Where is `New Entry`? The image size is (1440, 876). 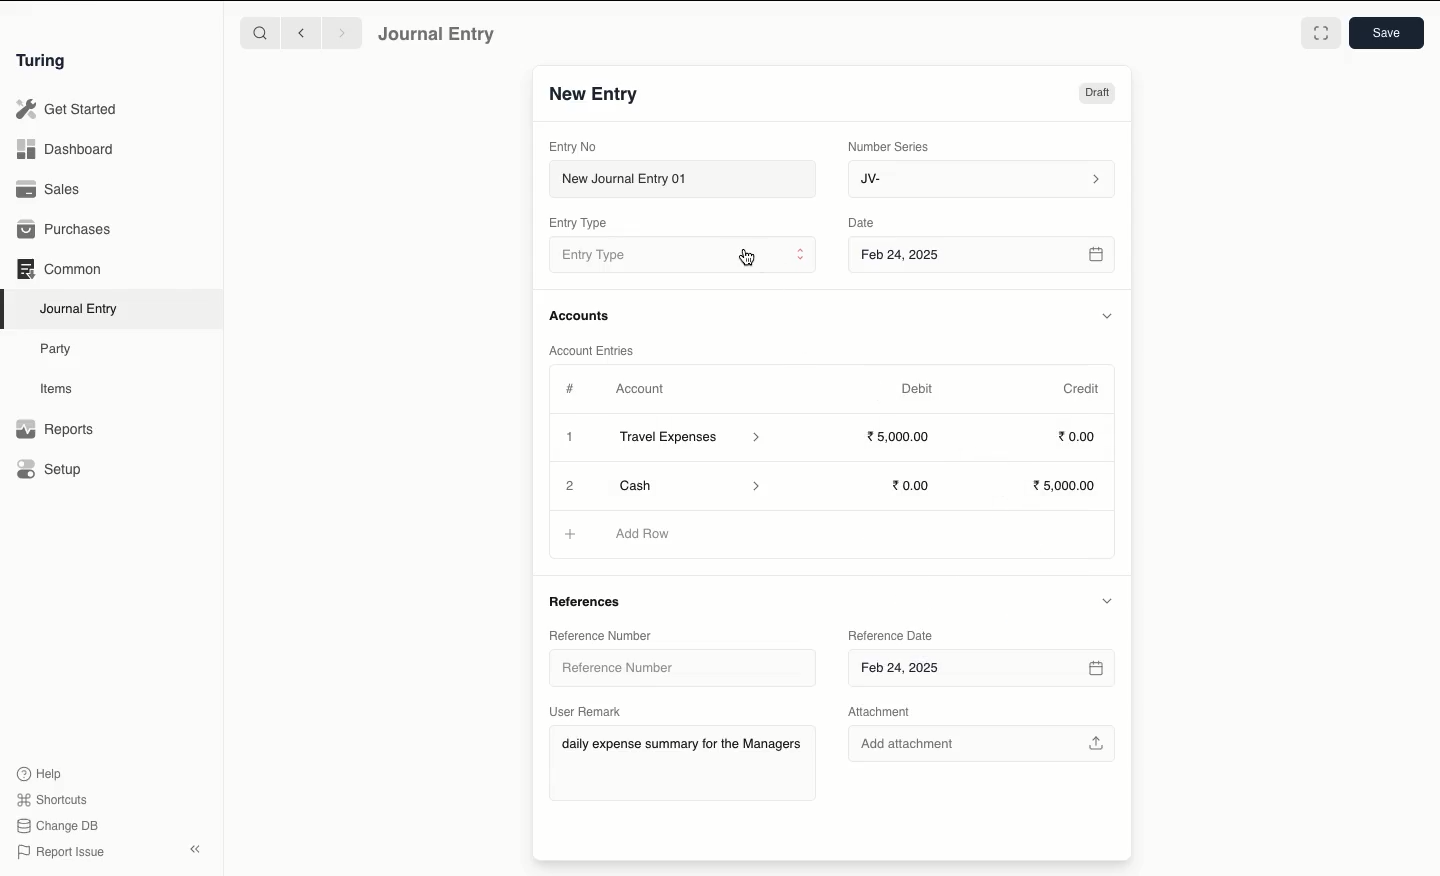 New Entry is located at coordinates (595, 95).